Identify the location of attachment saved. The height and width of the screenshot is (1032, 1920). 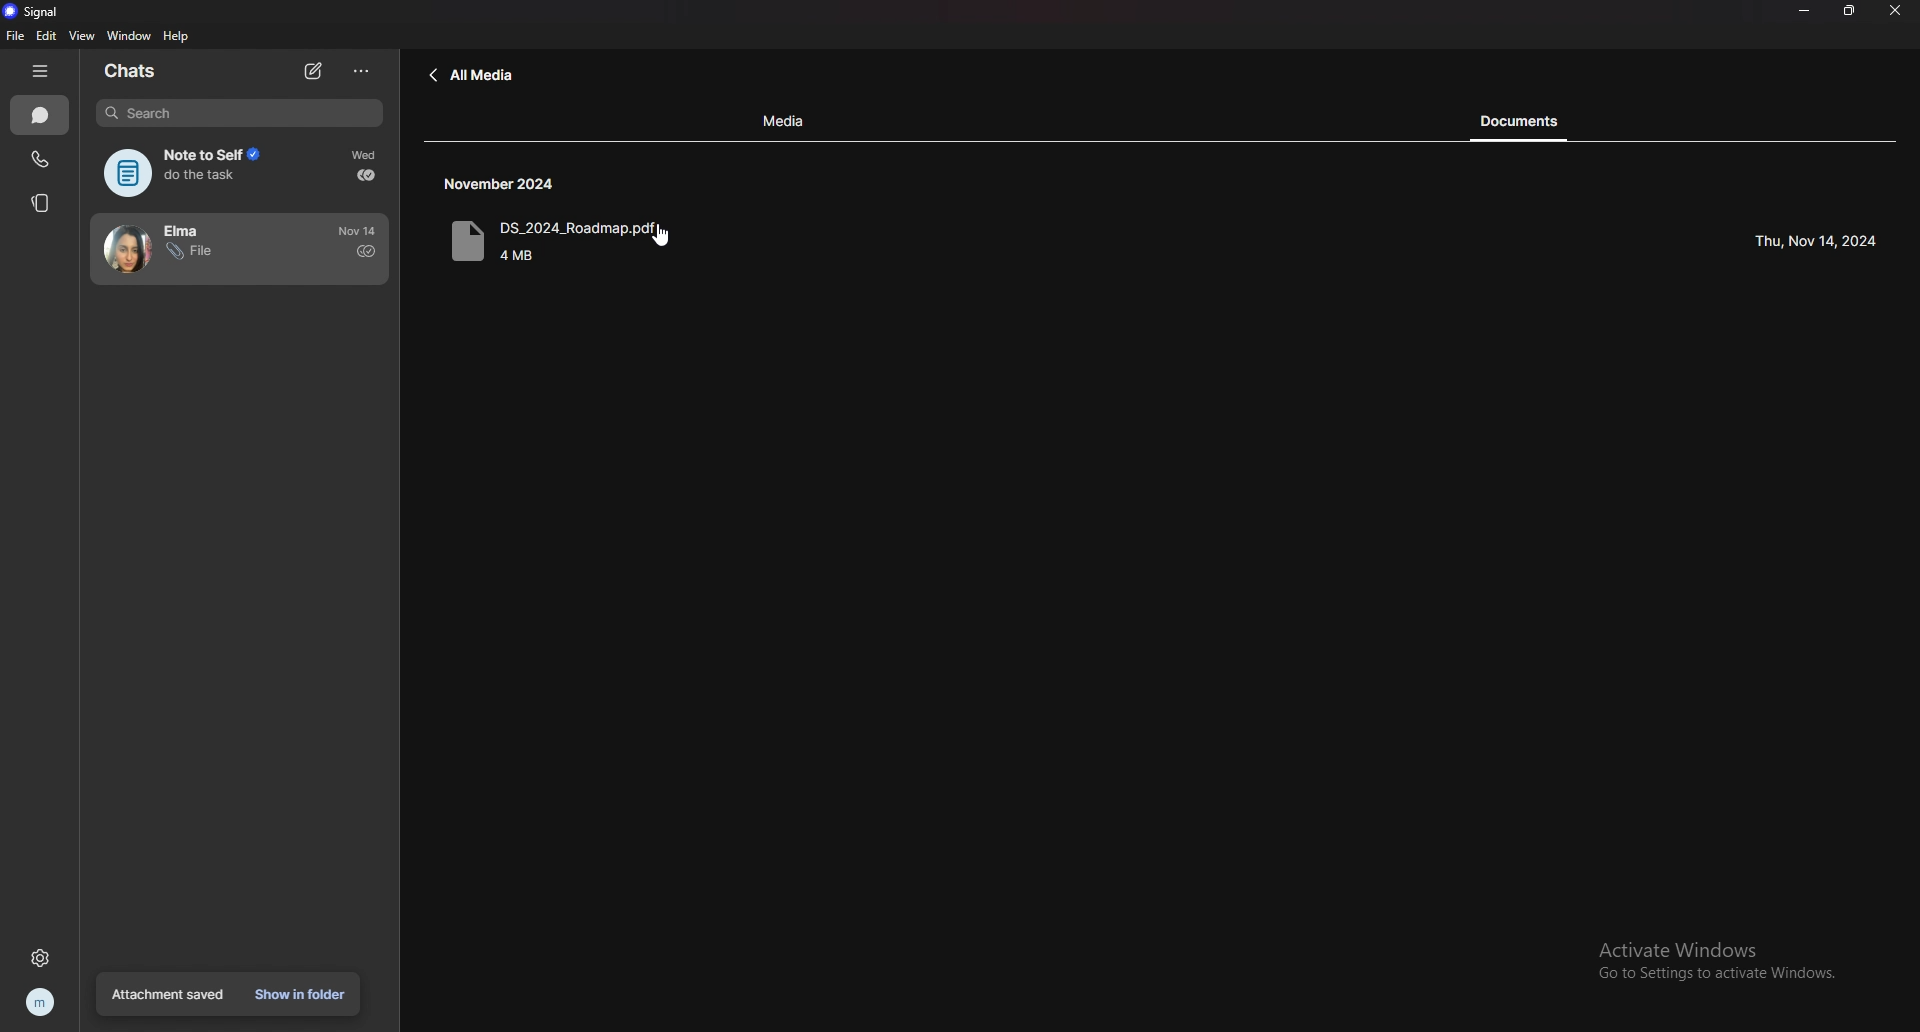
(173, 993).